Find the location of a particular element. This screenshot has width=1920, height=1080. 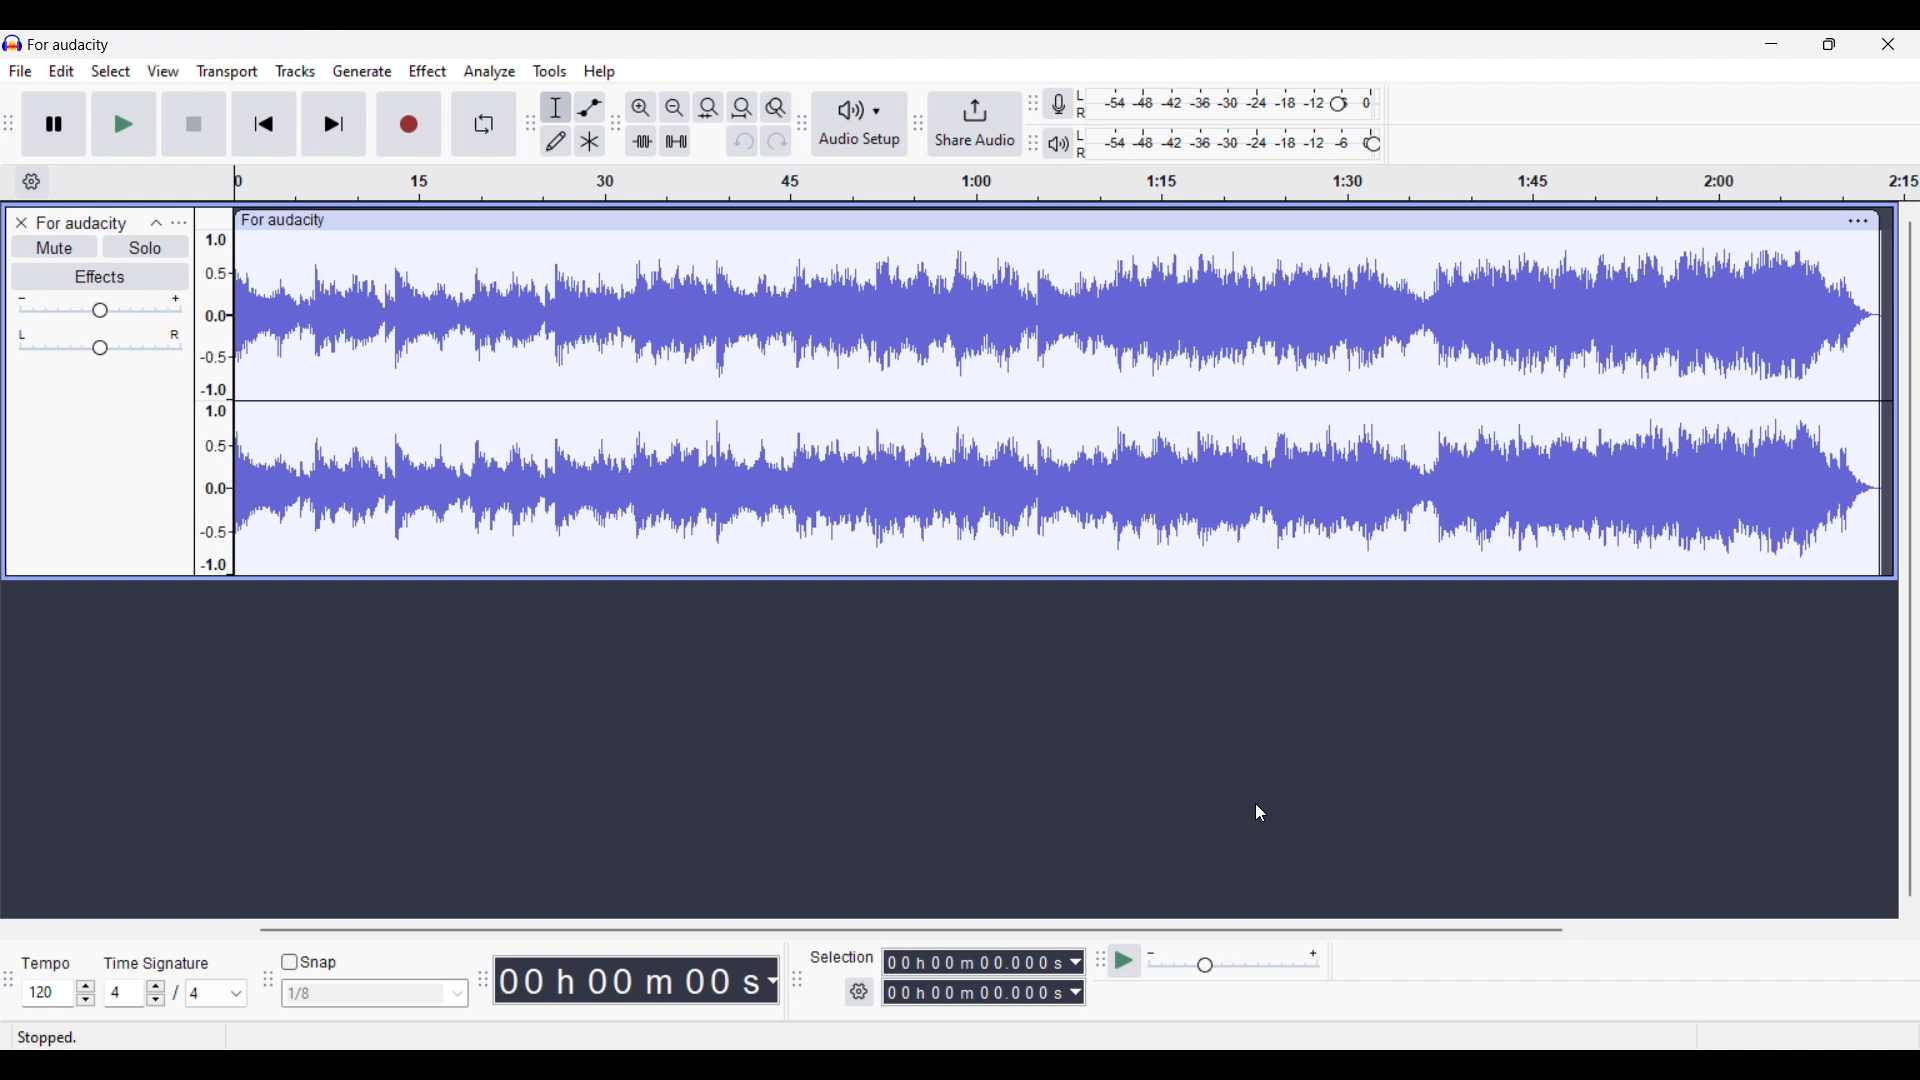

Current track is located at coordinates (1058, 405).